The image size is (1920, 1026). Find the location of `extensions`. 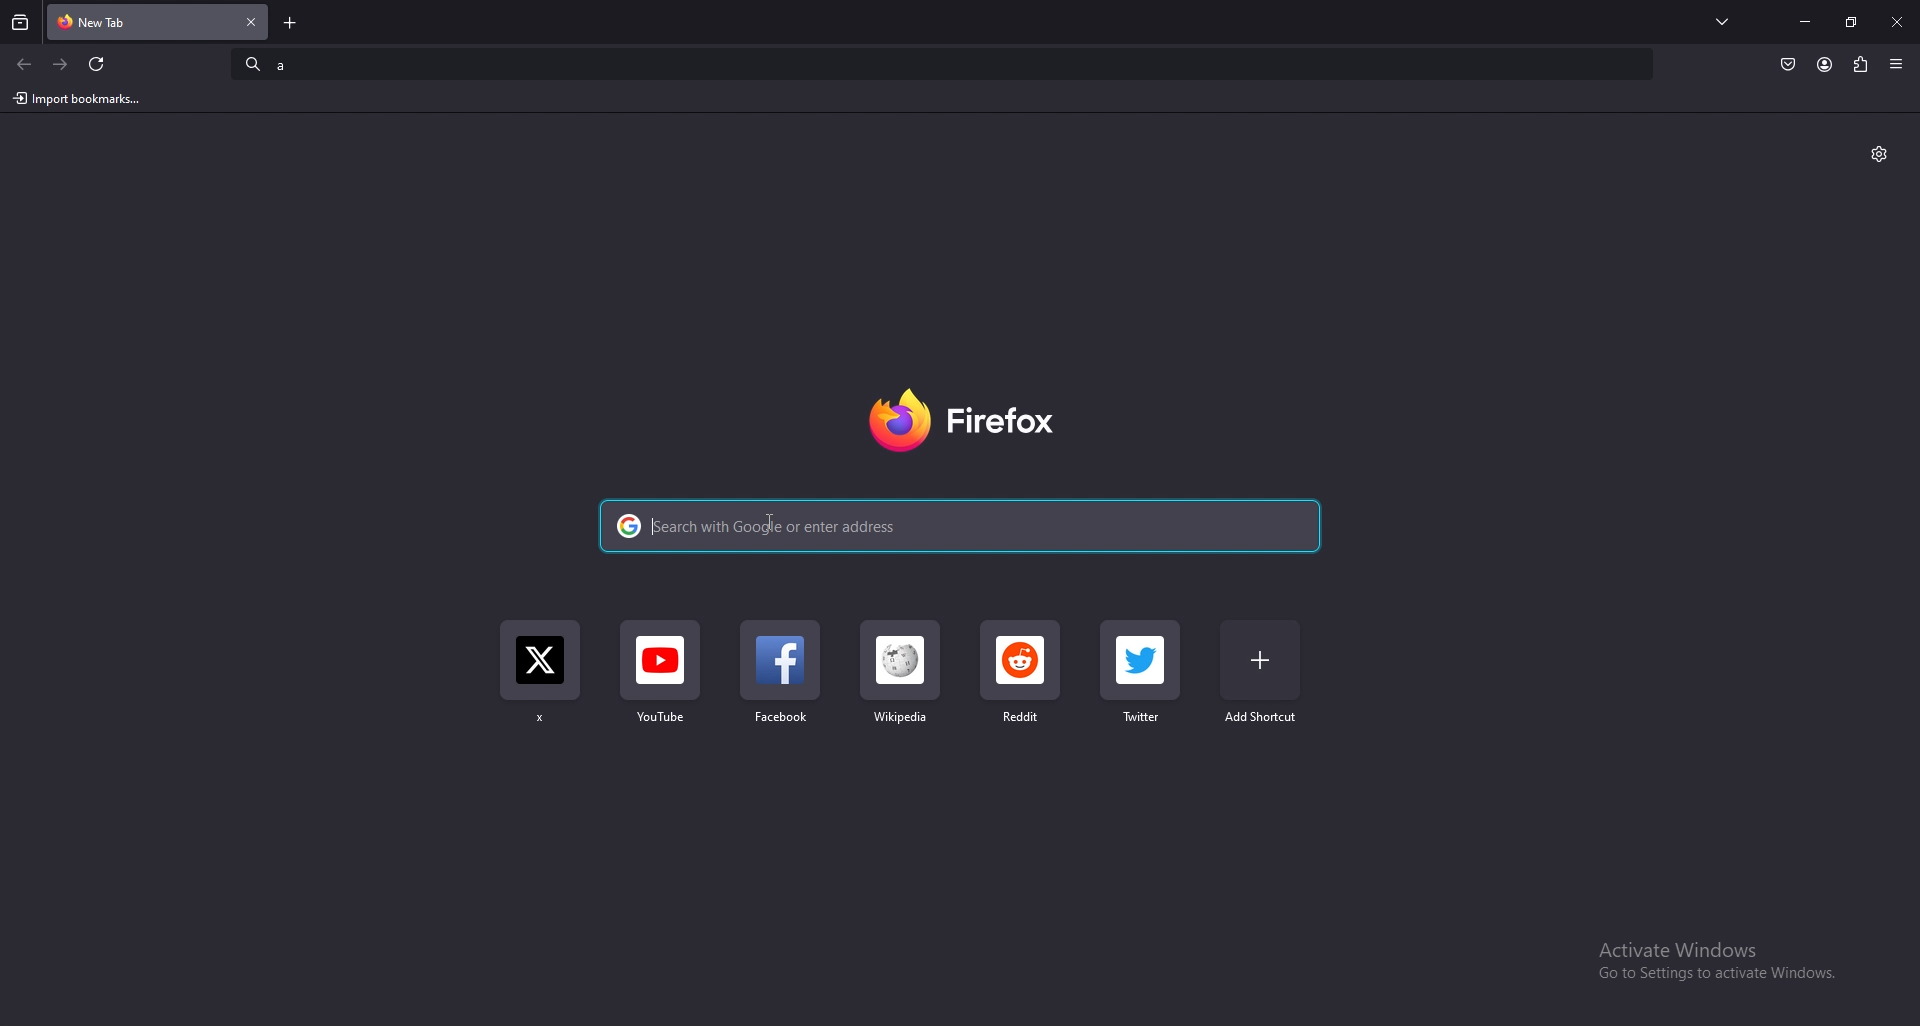

extensions is located at coordinates (1861, 62).